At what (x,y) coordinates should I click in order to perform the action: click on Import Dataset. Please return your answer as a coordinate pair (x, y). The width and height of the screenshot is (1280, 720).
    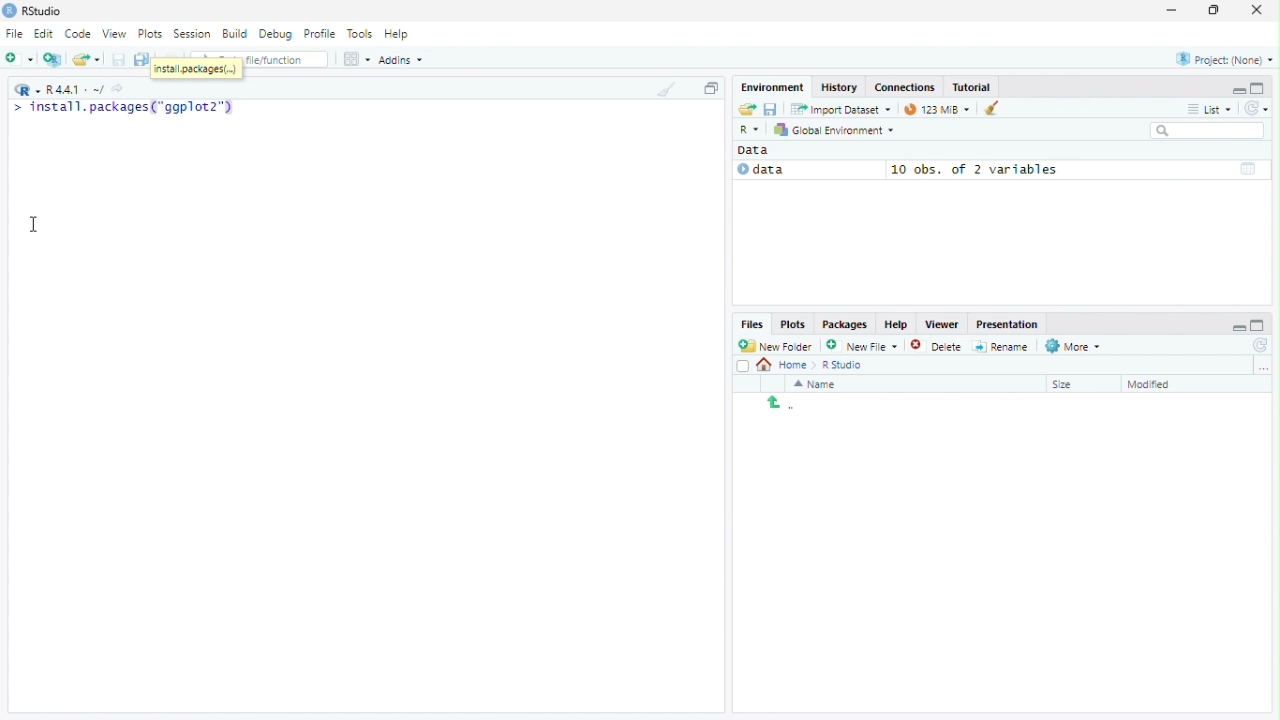
    Looking at the image, I should click on (840, 110).